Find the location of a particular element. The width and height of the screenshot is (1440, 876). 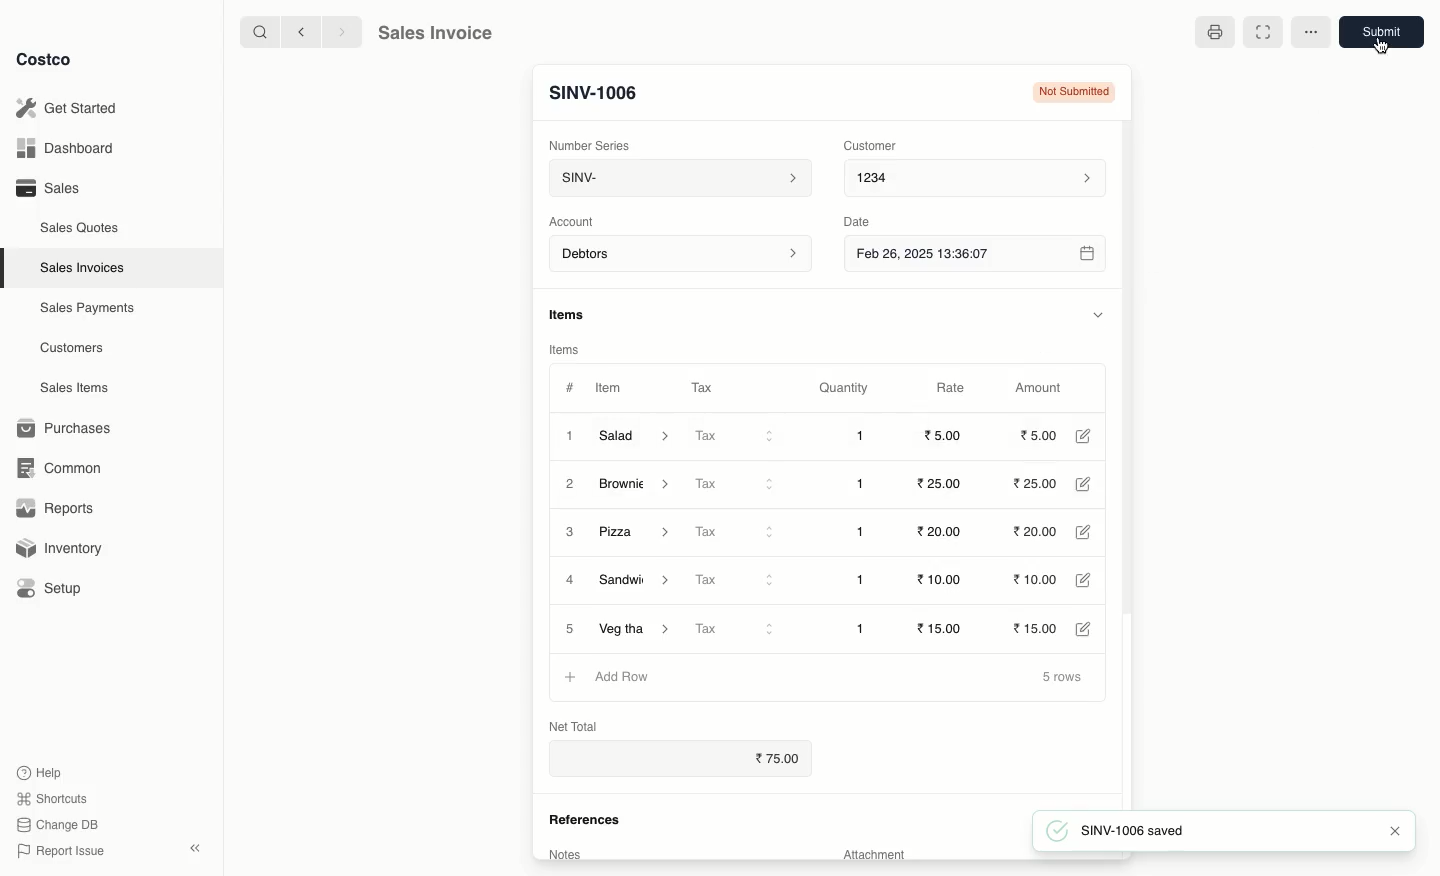

Forward is located at coordinates (341, 33).